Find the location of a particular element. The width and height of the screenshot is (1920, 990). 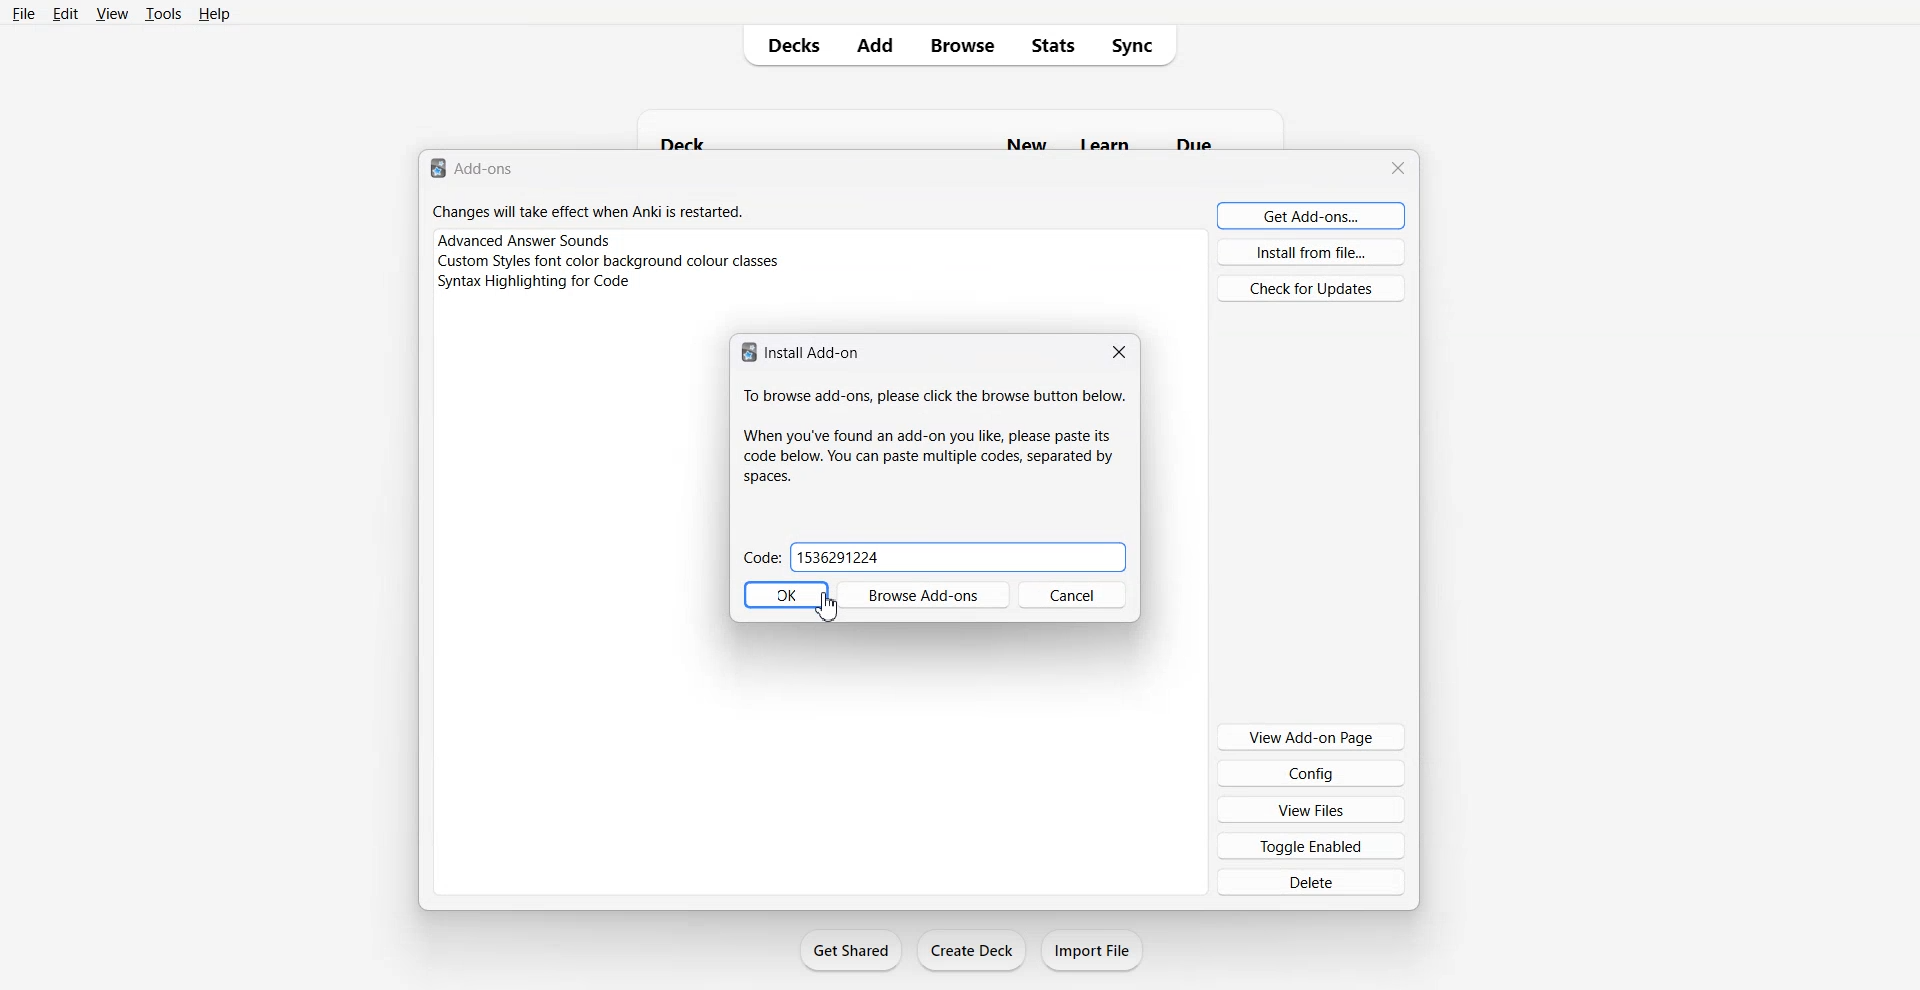

Decks is located at coordinates (787, 45).